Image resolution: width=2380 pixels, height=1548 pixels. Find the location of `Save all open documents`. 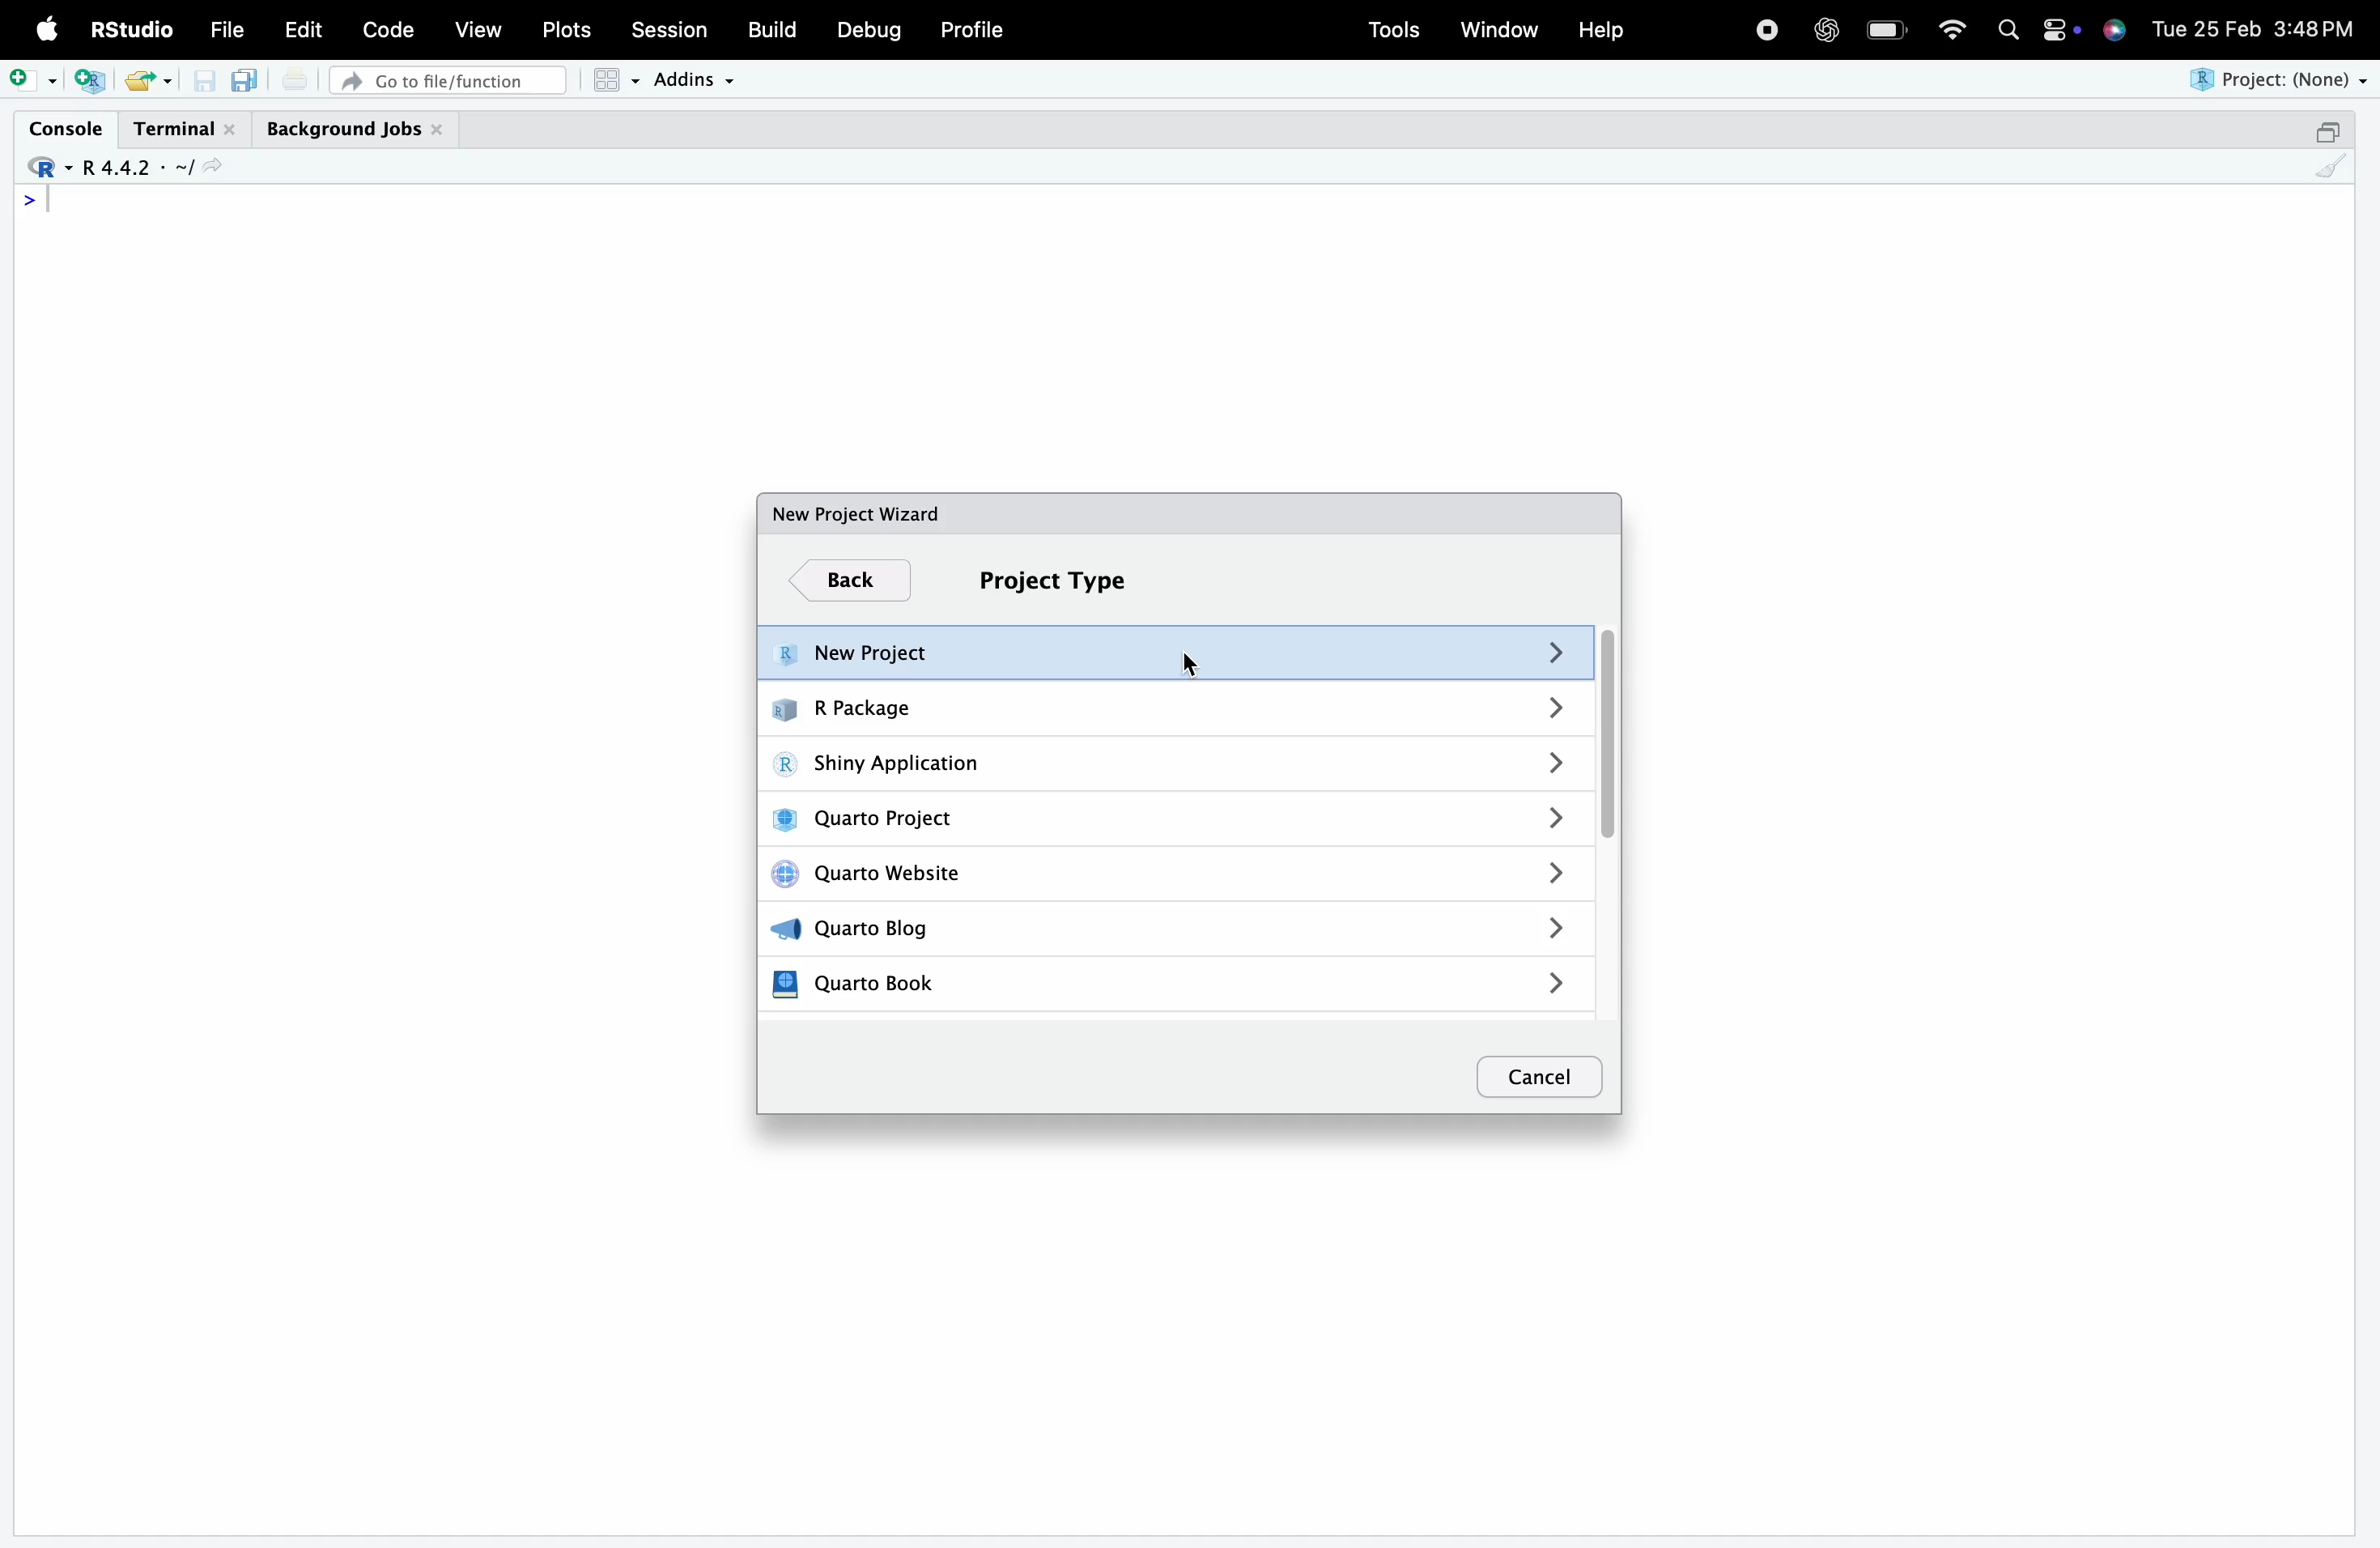

Save all open documents is located at coordinates (246, 80).